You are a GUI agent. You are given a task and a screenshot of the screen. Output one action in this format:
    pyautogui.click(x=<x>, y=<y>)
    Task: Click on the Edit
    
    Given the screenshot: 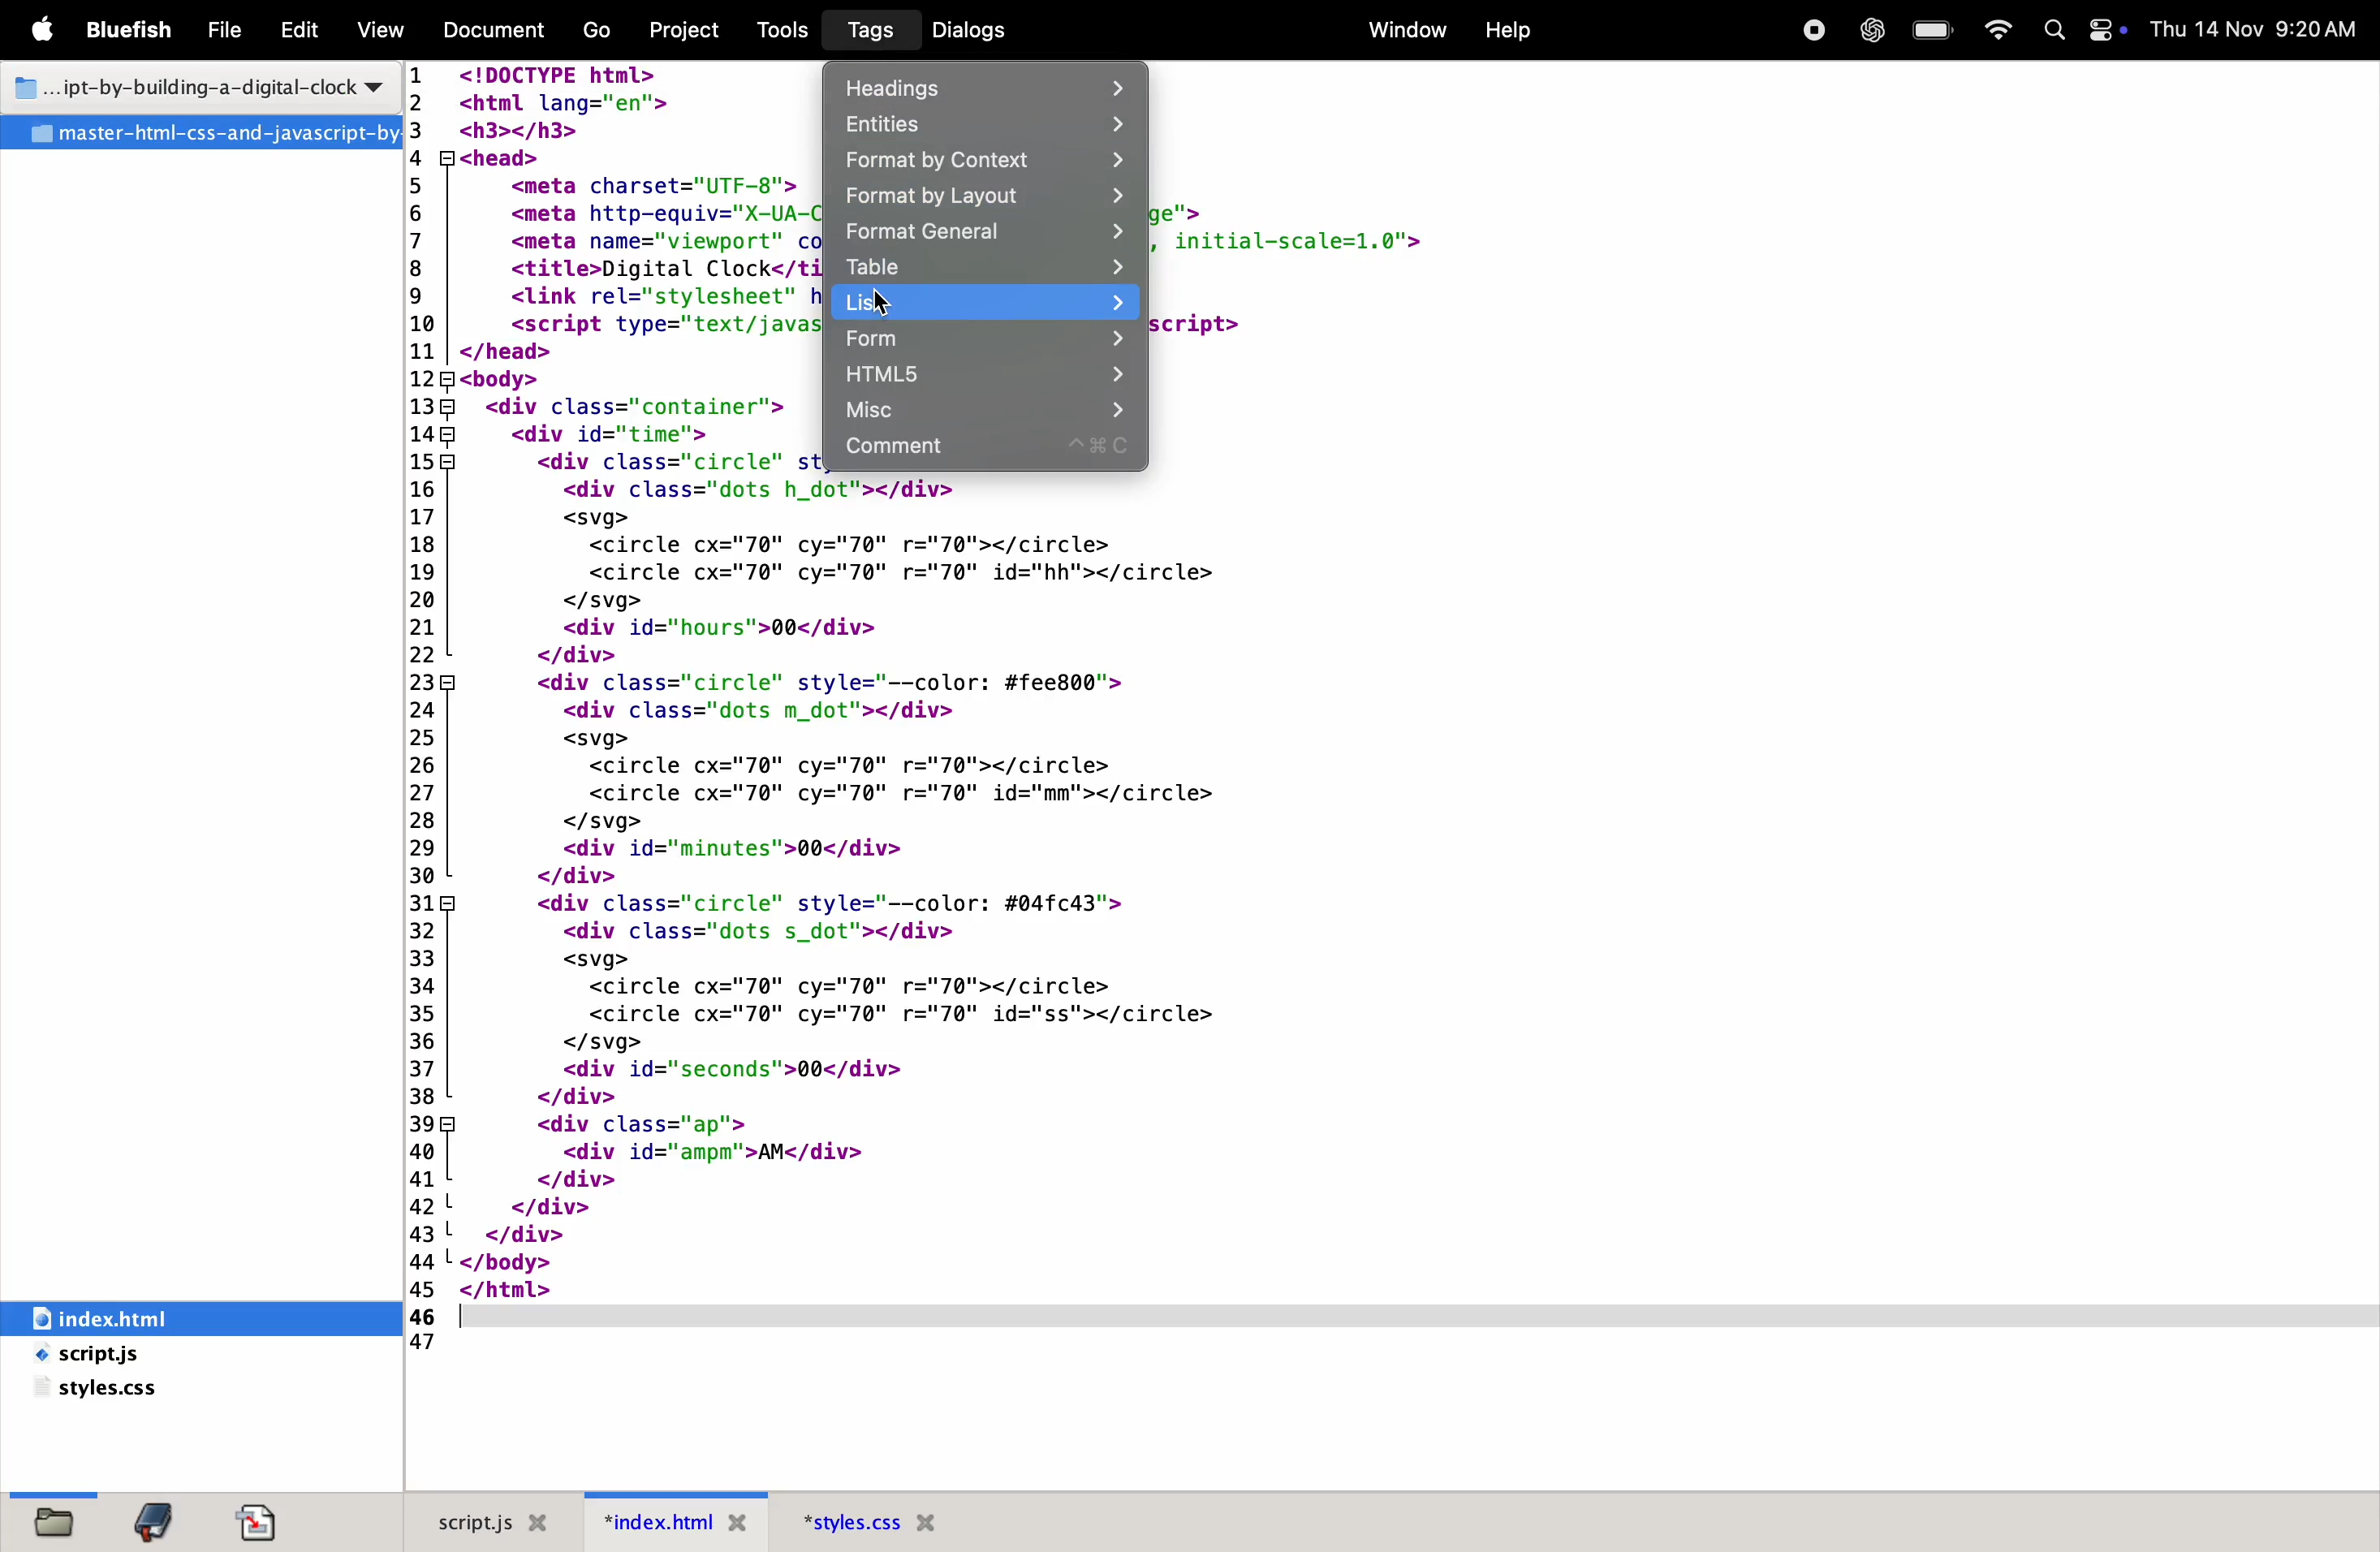 What is the action you would take?
    pyautogui.click(x=298, y=32)
    